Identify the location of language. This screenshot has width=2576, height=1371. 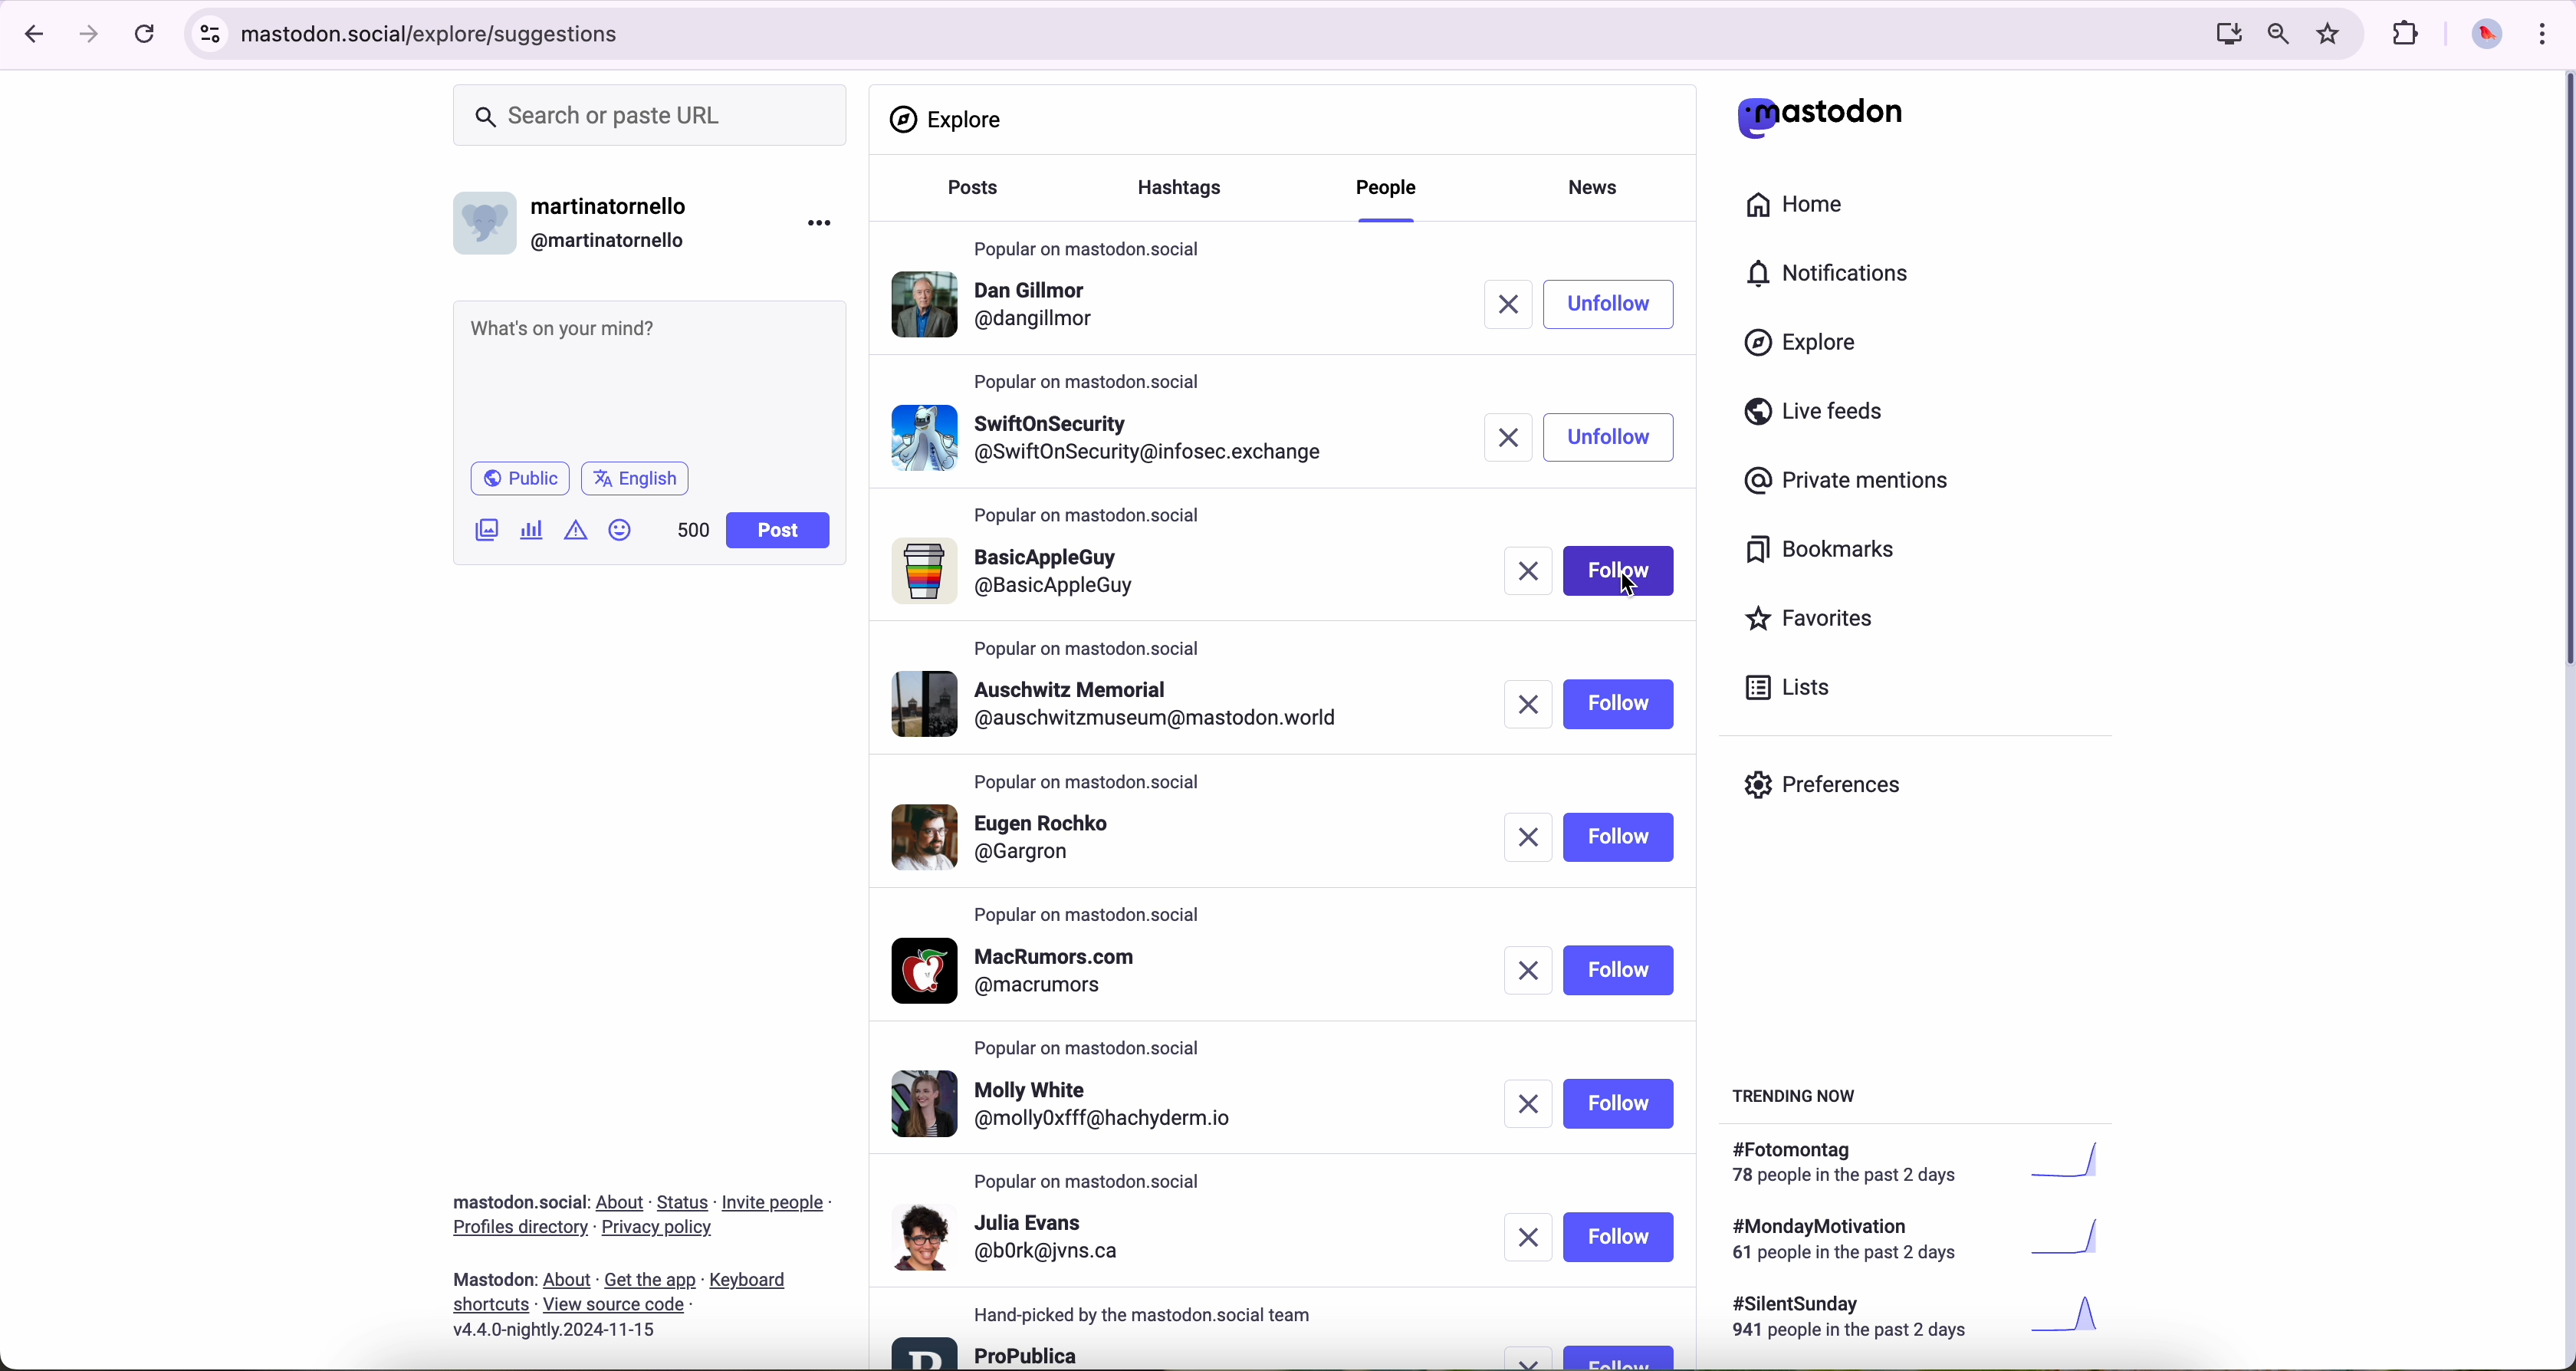
(636, 477).